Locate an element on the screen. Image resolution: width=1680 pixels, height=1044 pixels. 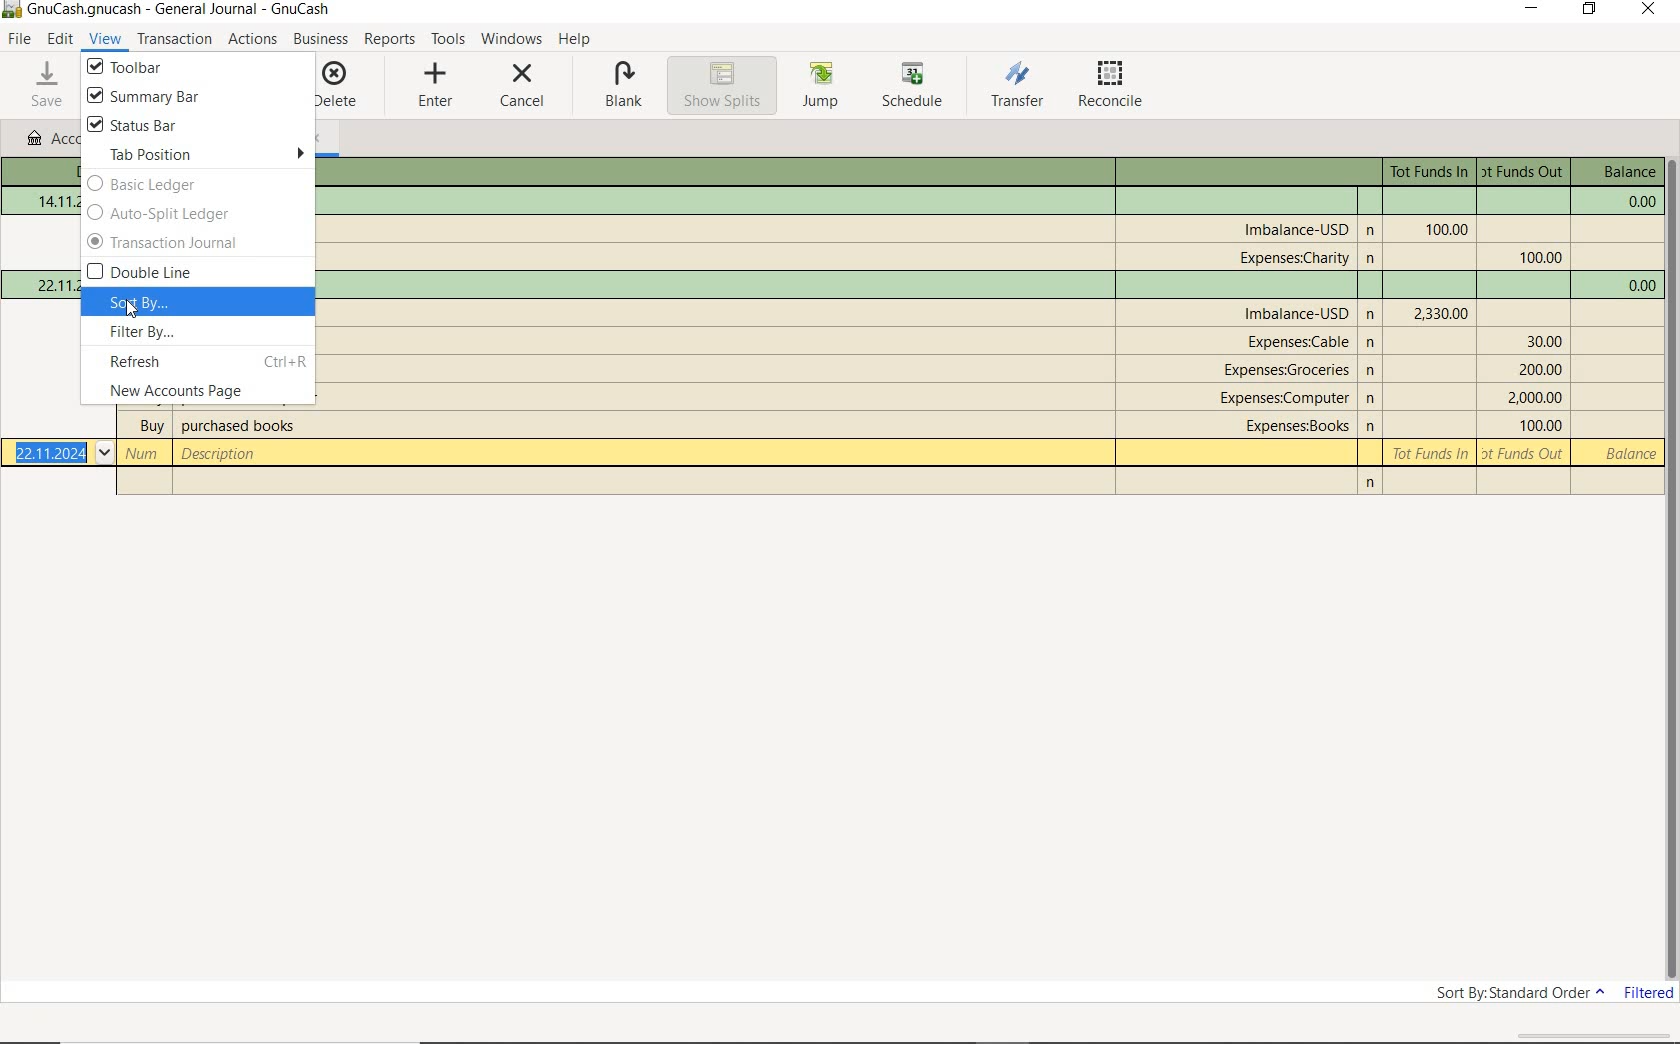
EDIT is located at coordinates (63, 40).